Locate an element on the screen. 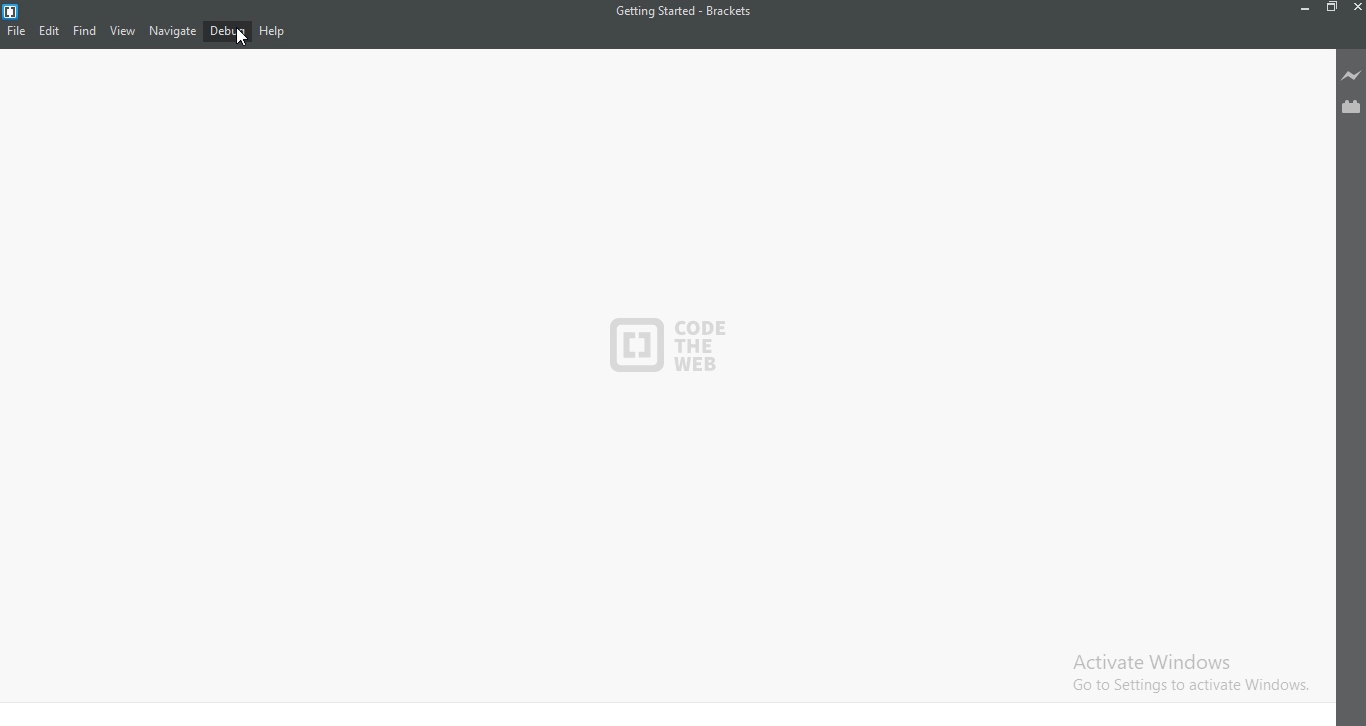 This screenshot has width=1366, height=726. Edit is located at coordinates (51, 30).